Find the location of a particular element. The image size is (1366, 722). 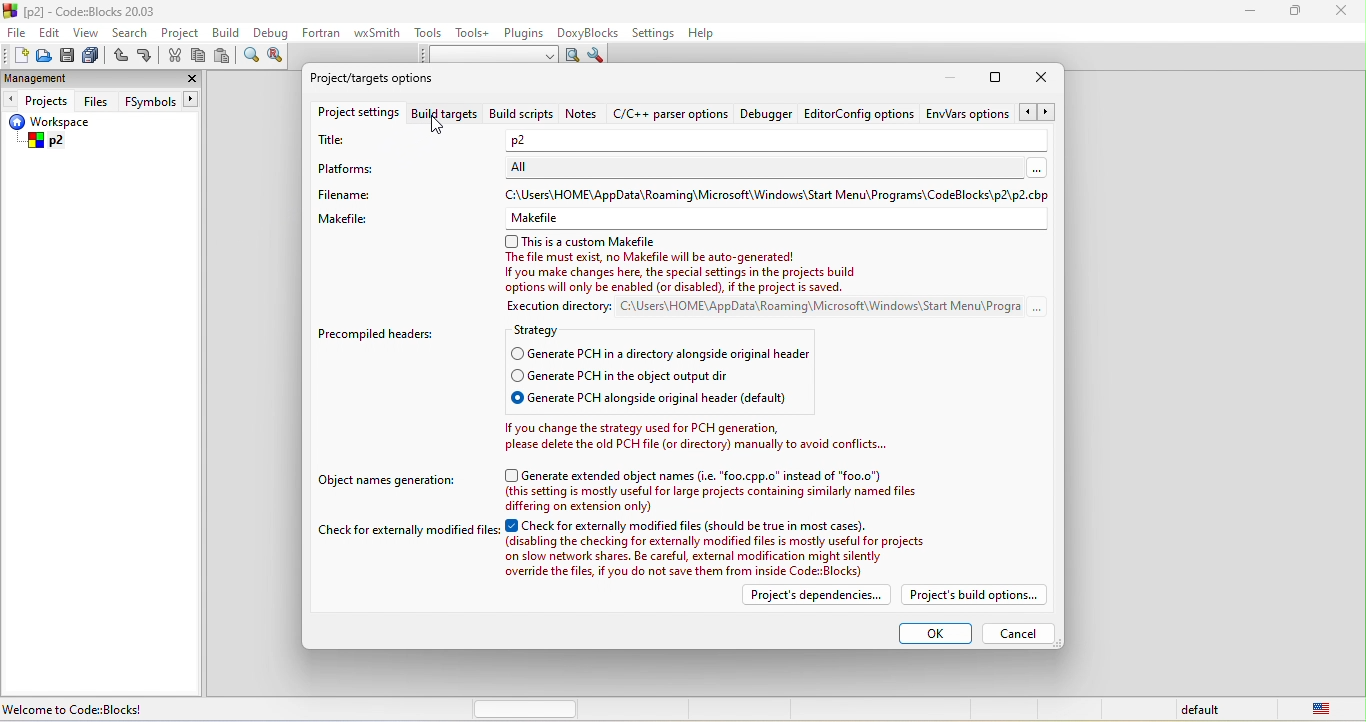

debugger is located at coordinates (768, 116).